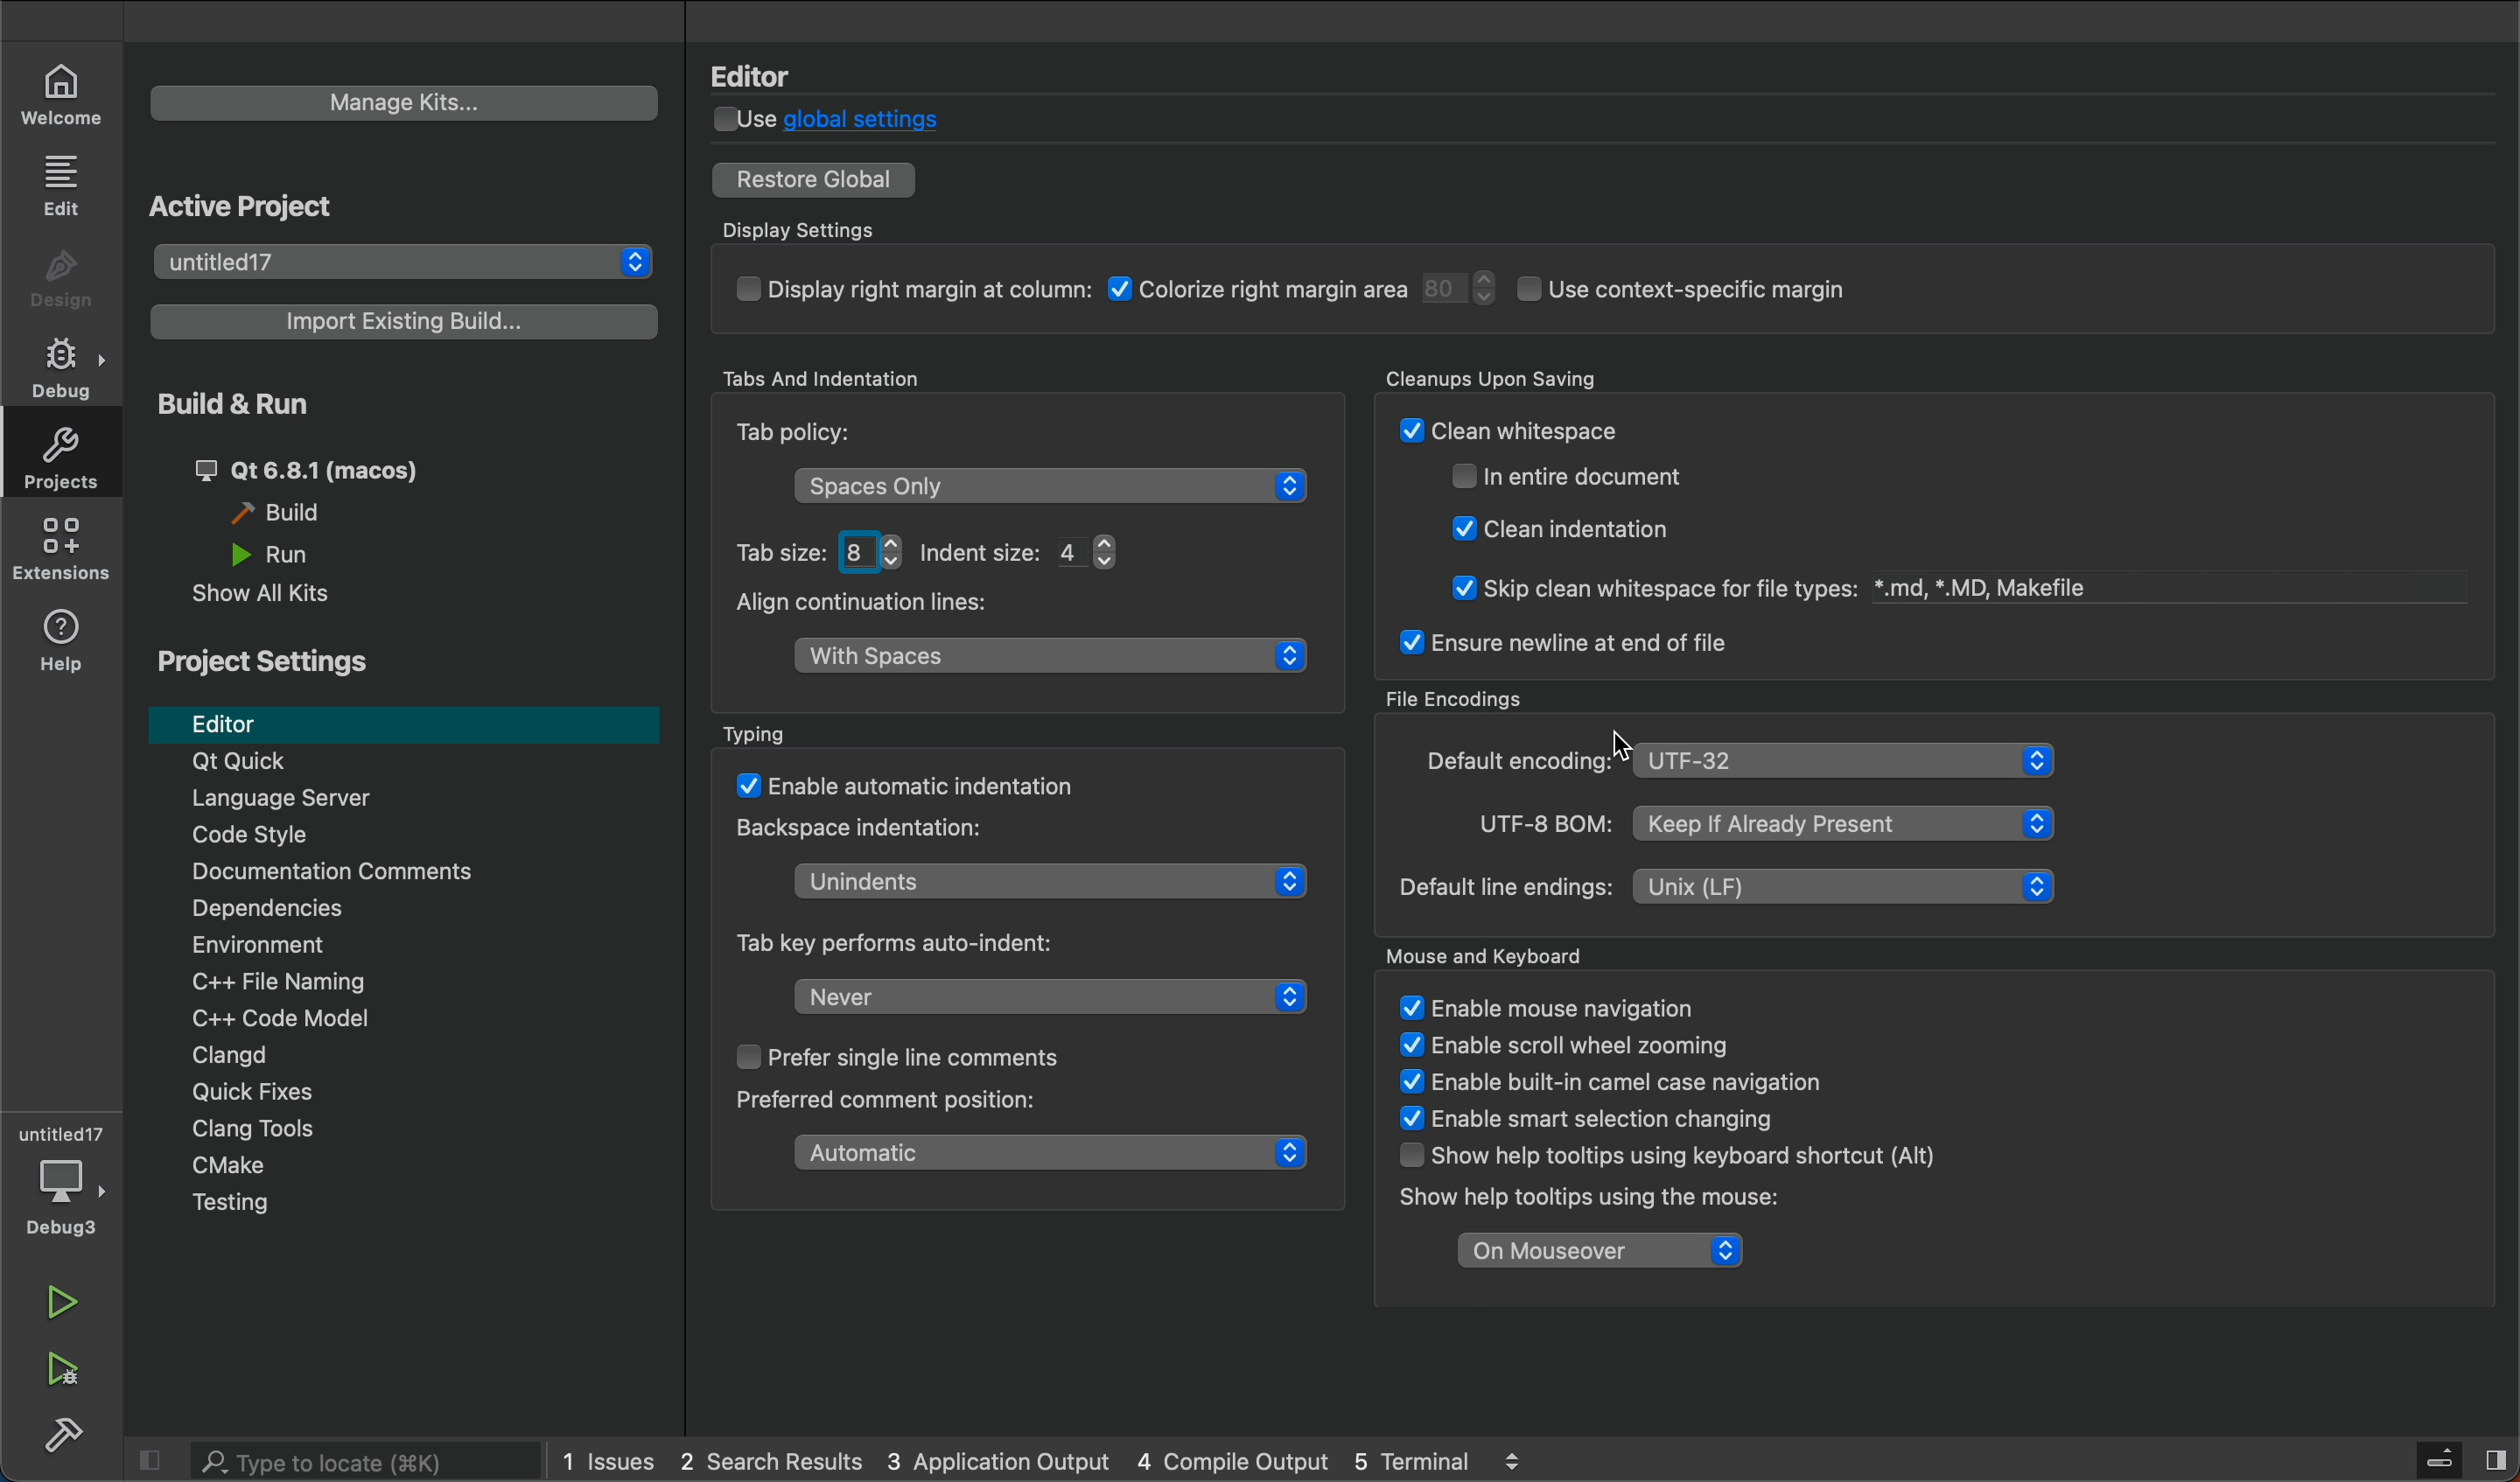  What do you see at coordinates (1720, 884) in the screenshot?
I see `line encoding` at bounding box center [1720, 884].